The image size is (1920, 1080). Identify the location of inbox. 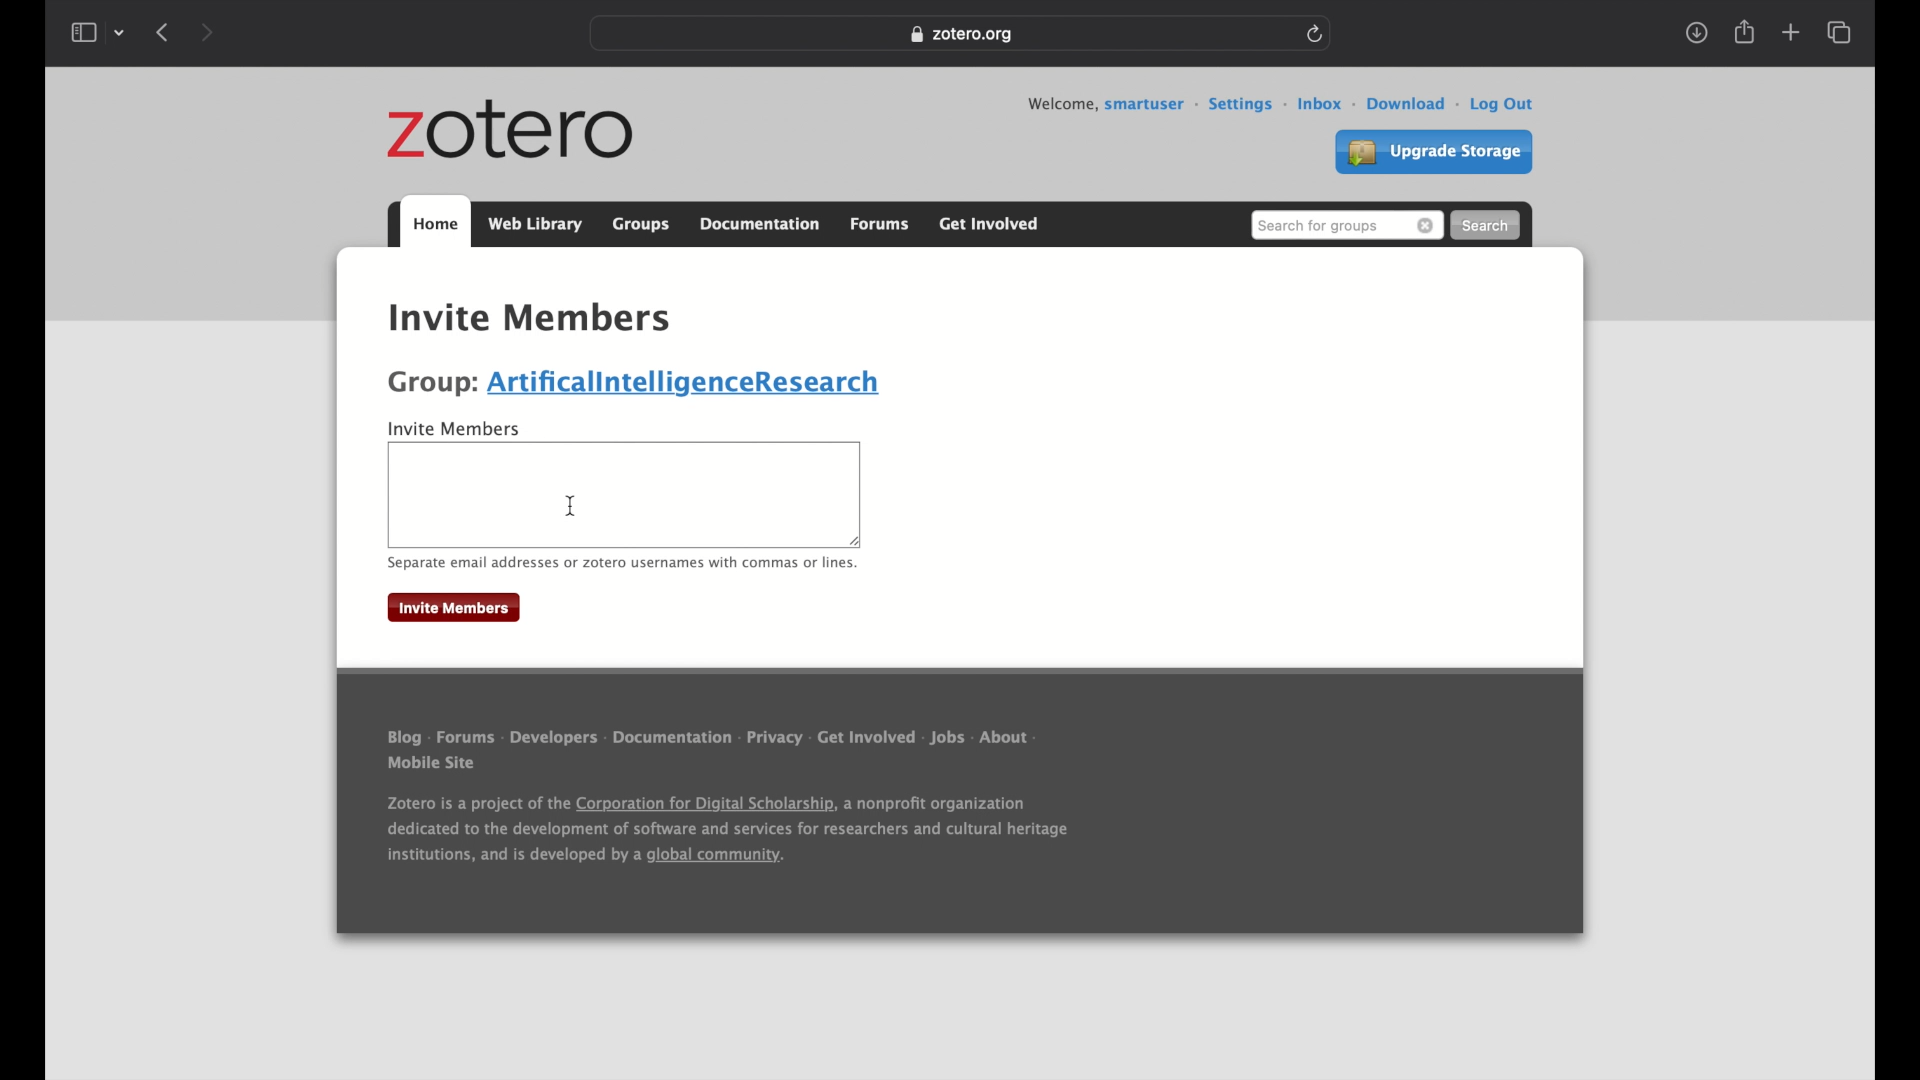
(1327, 105).